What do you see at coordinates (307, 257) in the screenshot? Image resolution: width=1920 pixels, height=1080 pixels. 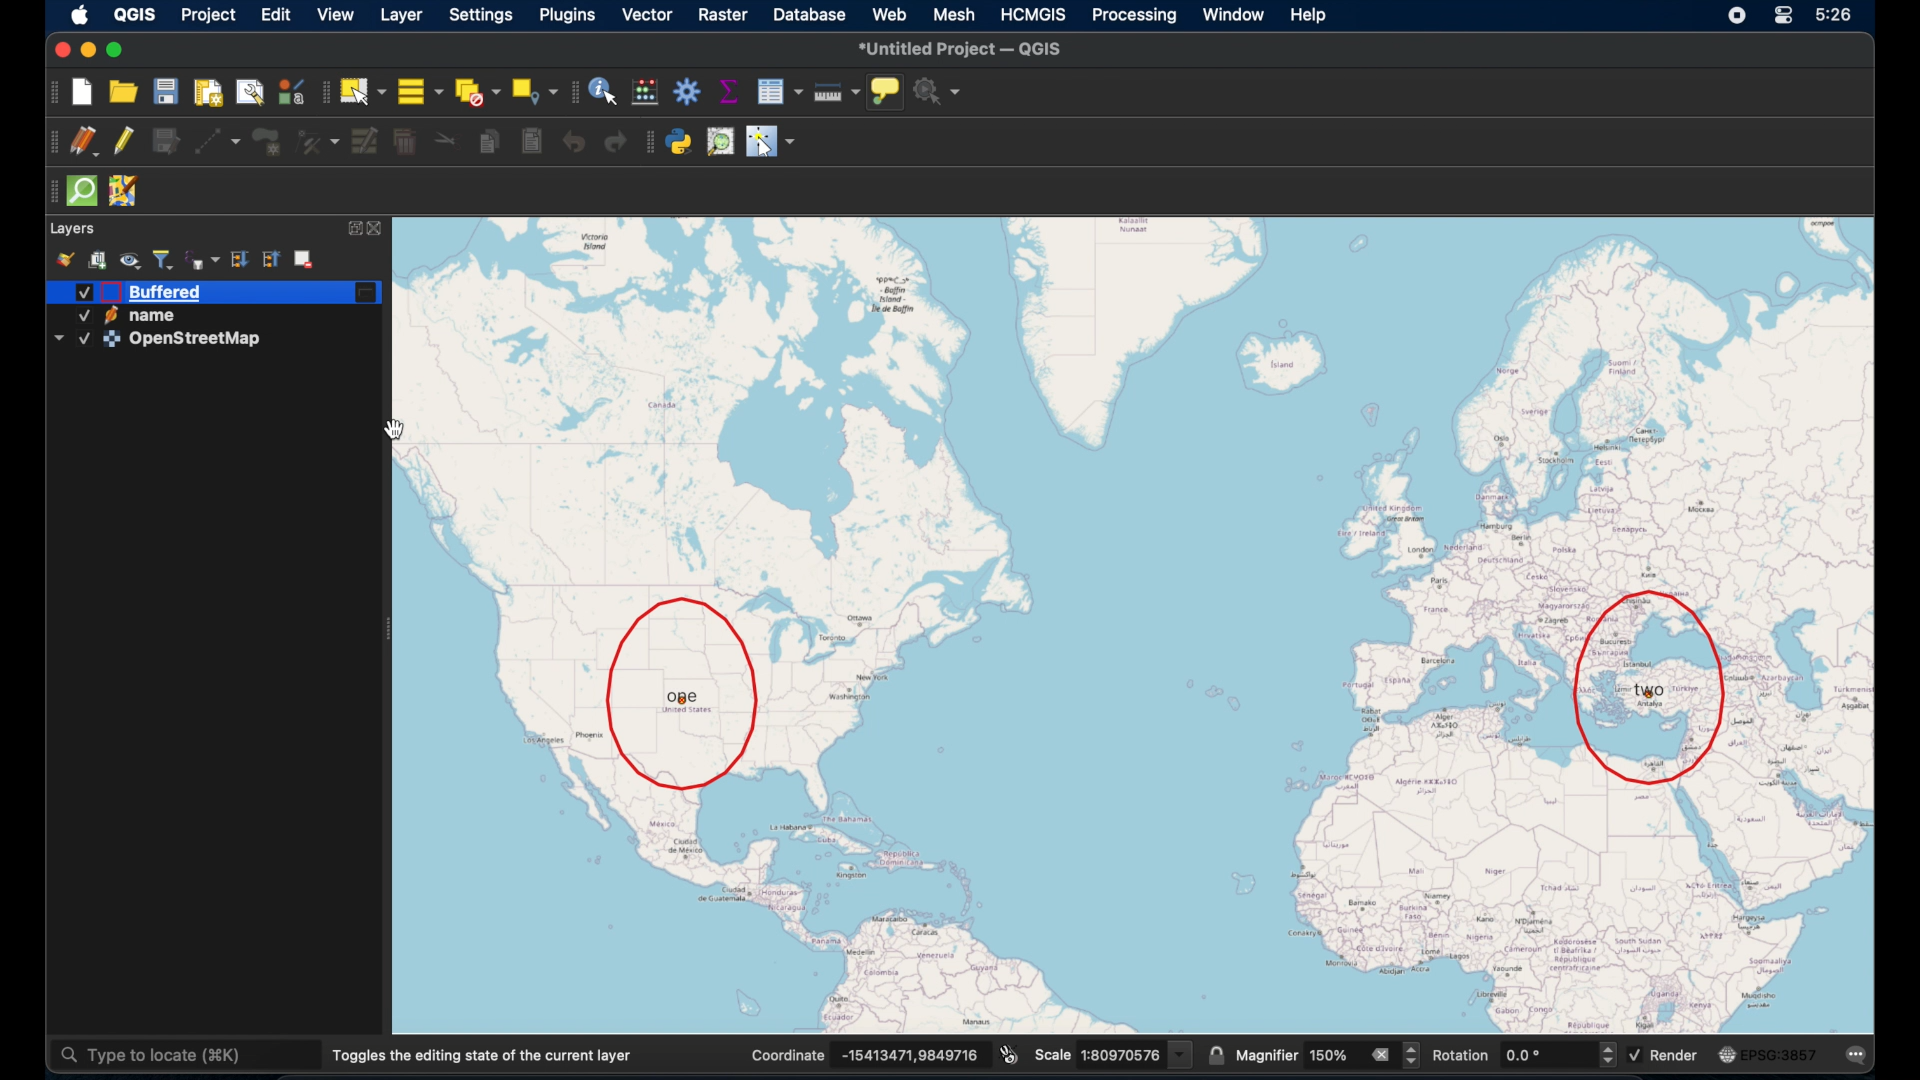 I see `remove layer/group` at bounding box center [307, 257].